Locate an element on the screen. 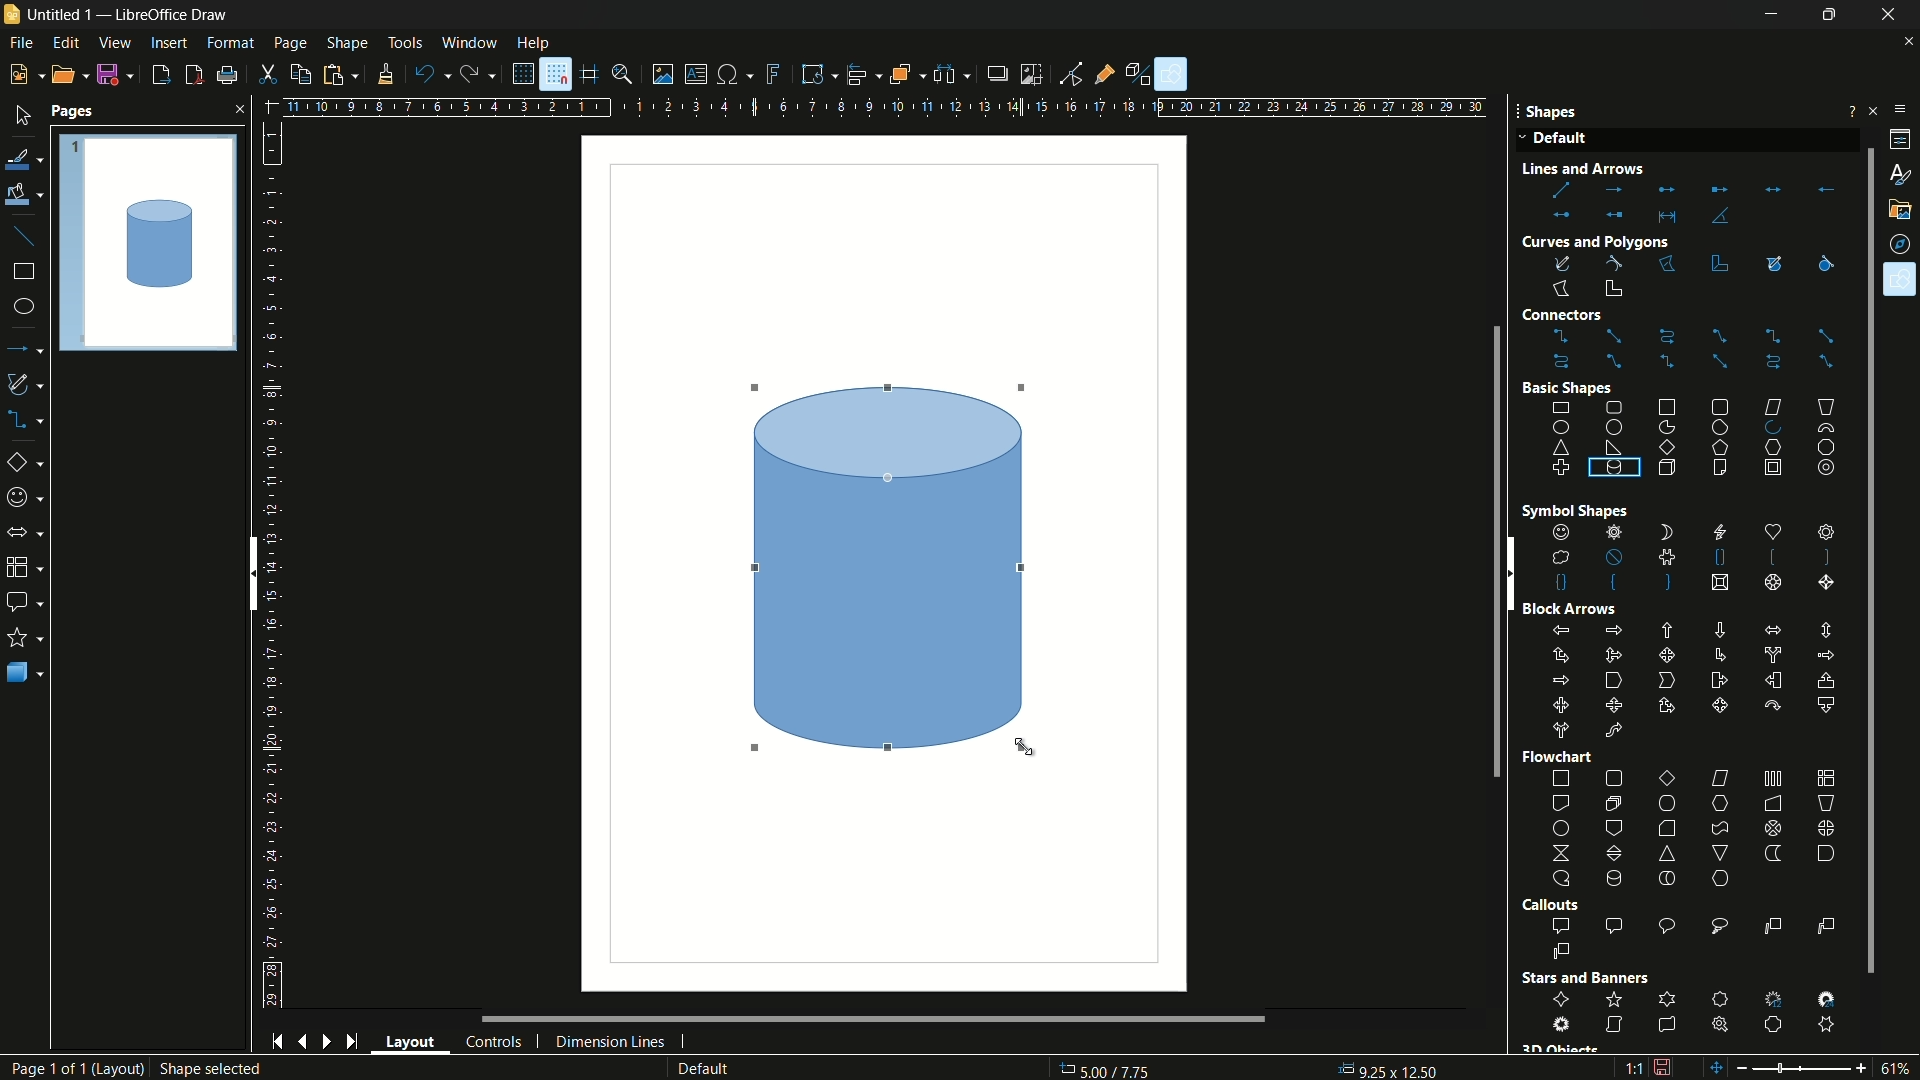 The image size is (1920, 1080). file menu is located at coordinates (19, 43).